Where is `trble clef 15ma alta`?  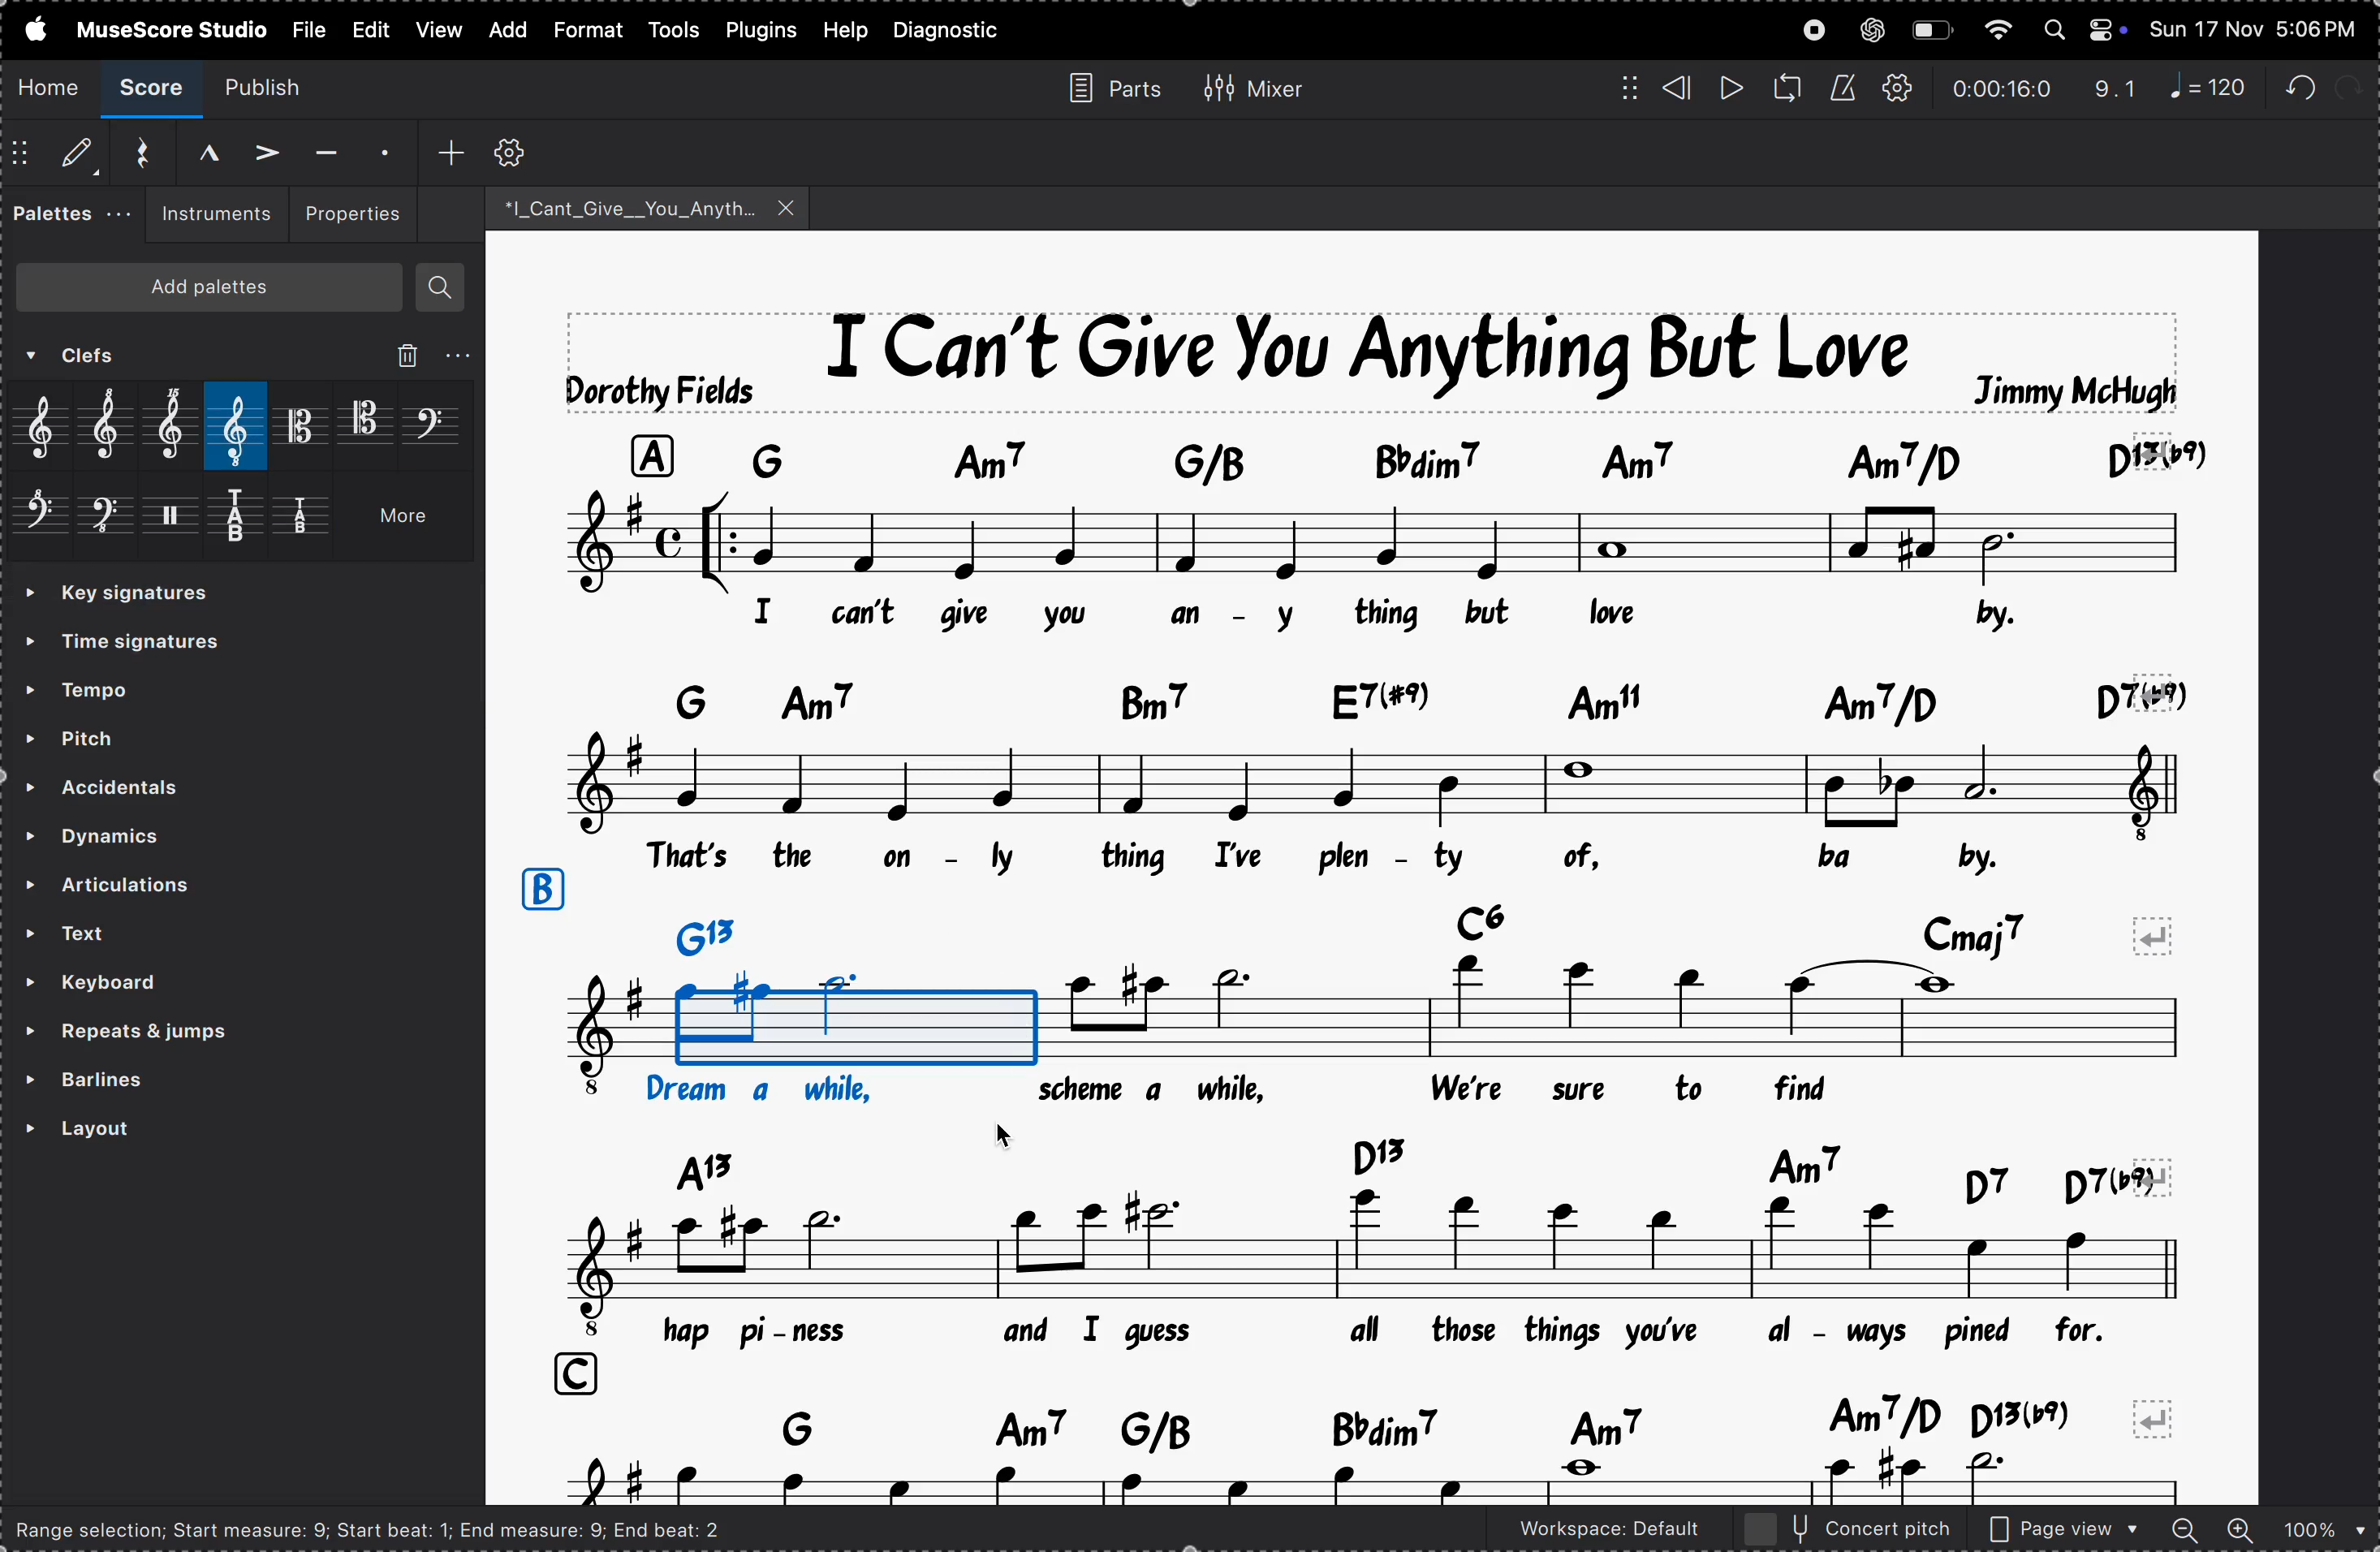 trble clef 15ma alta is located at coordinates (179, 429).